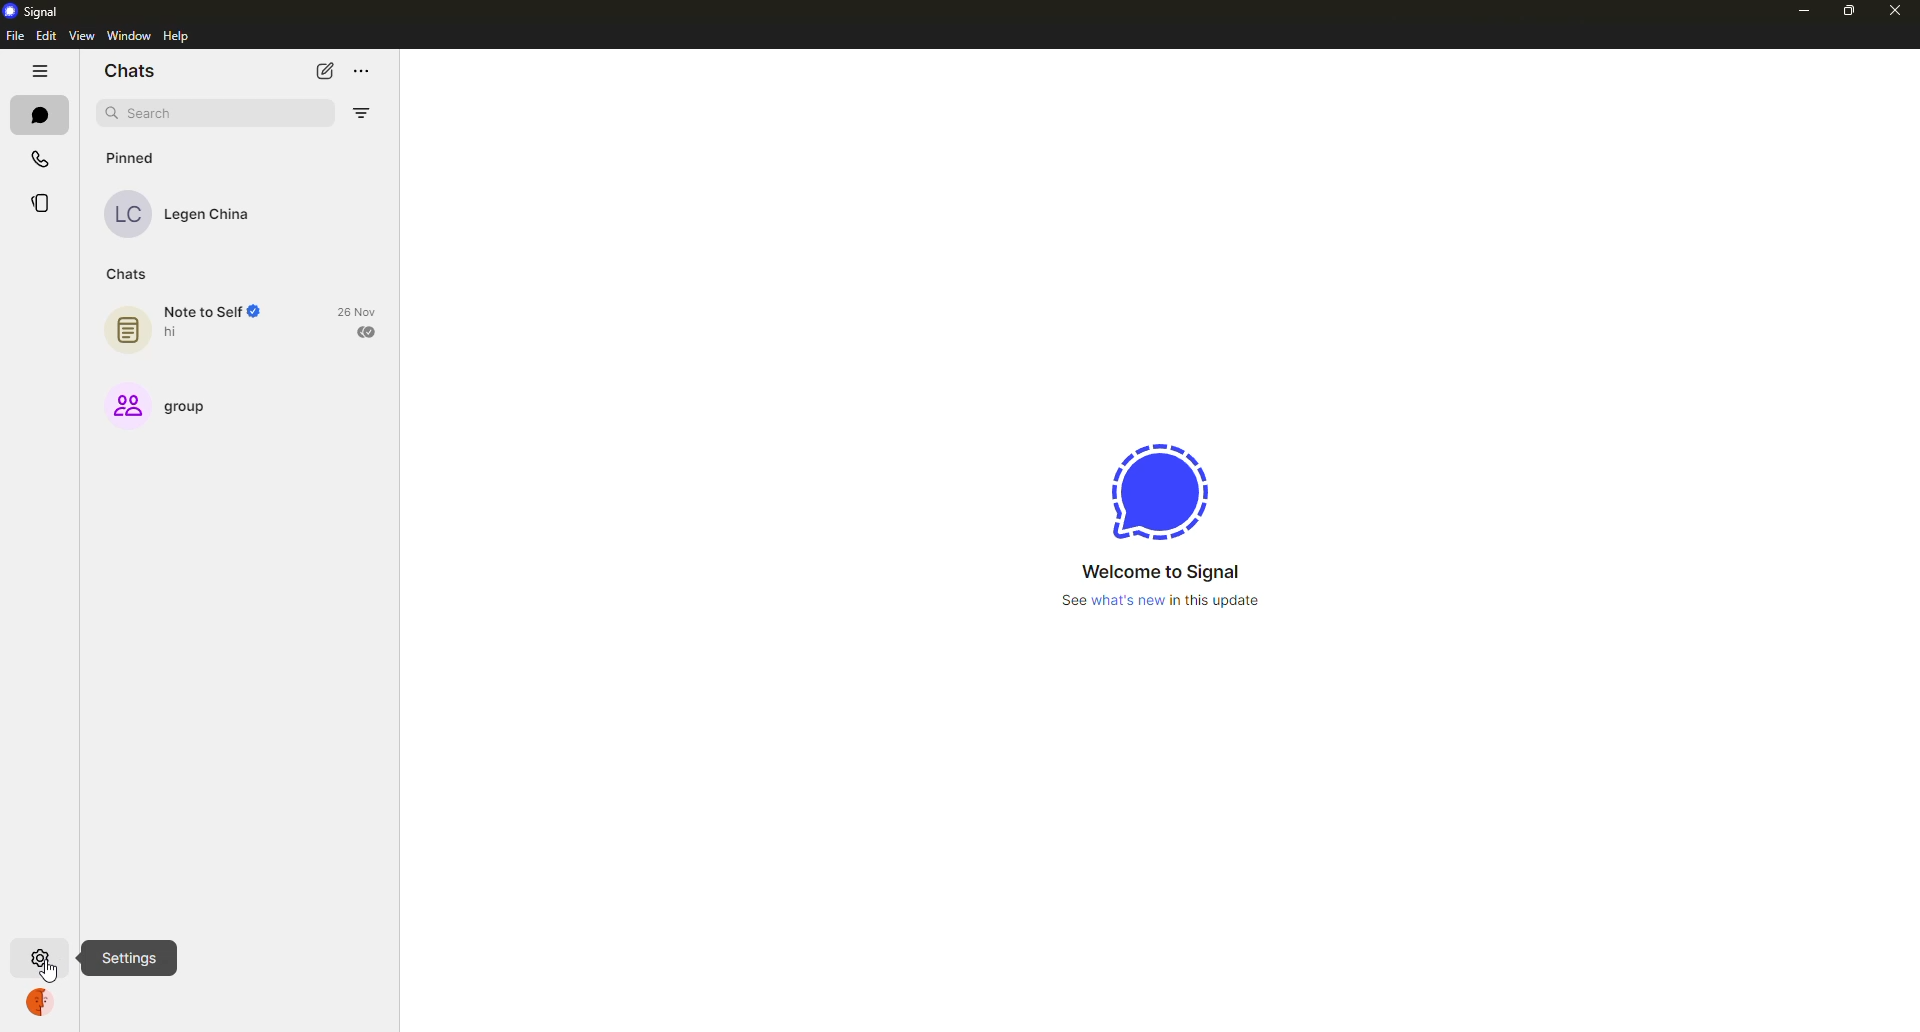 The height and width of the screenshot is (1032, 1920). I want to click on 26 Nov, so click(357, 309).